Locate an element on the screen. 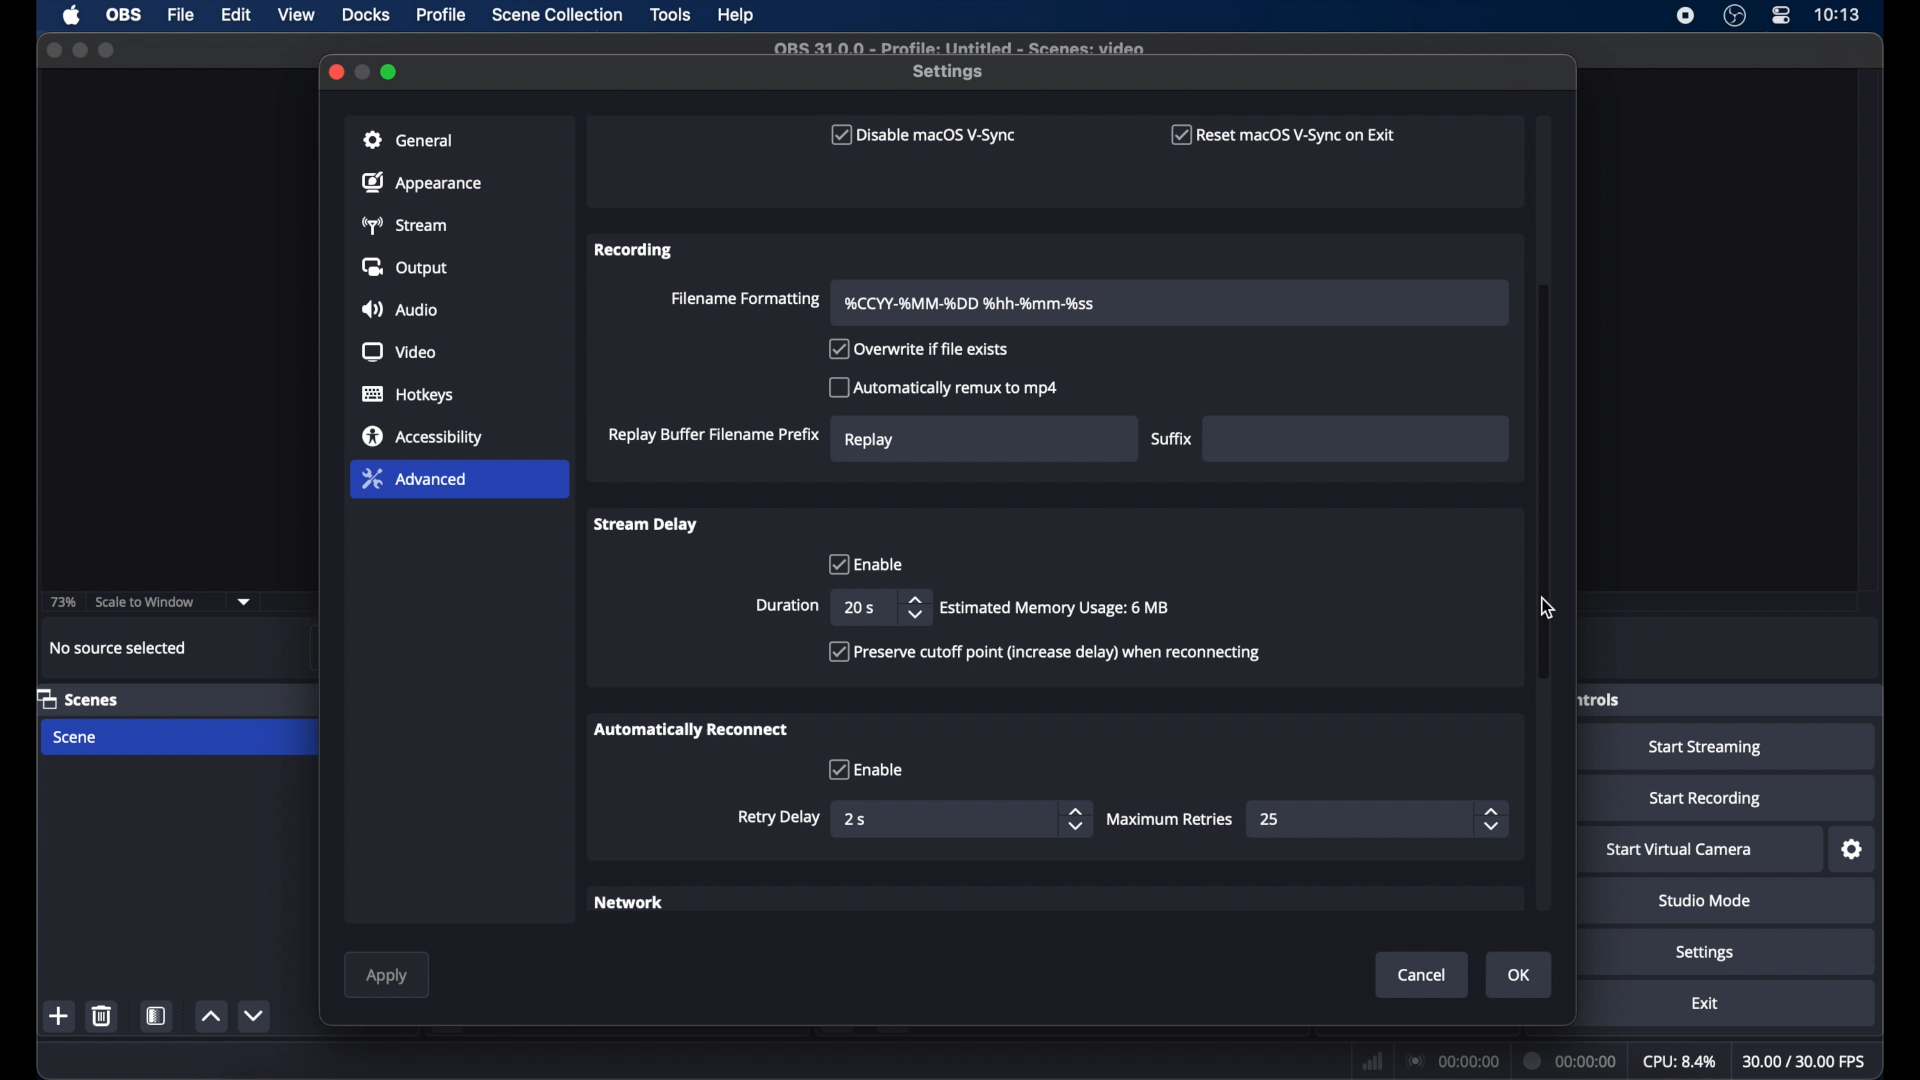 Image resolution: width=1920 pixels, height=1080 pixels. help is located at coordinates (737, 16).